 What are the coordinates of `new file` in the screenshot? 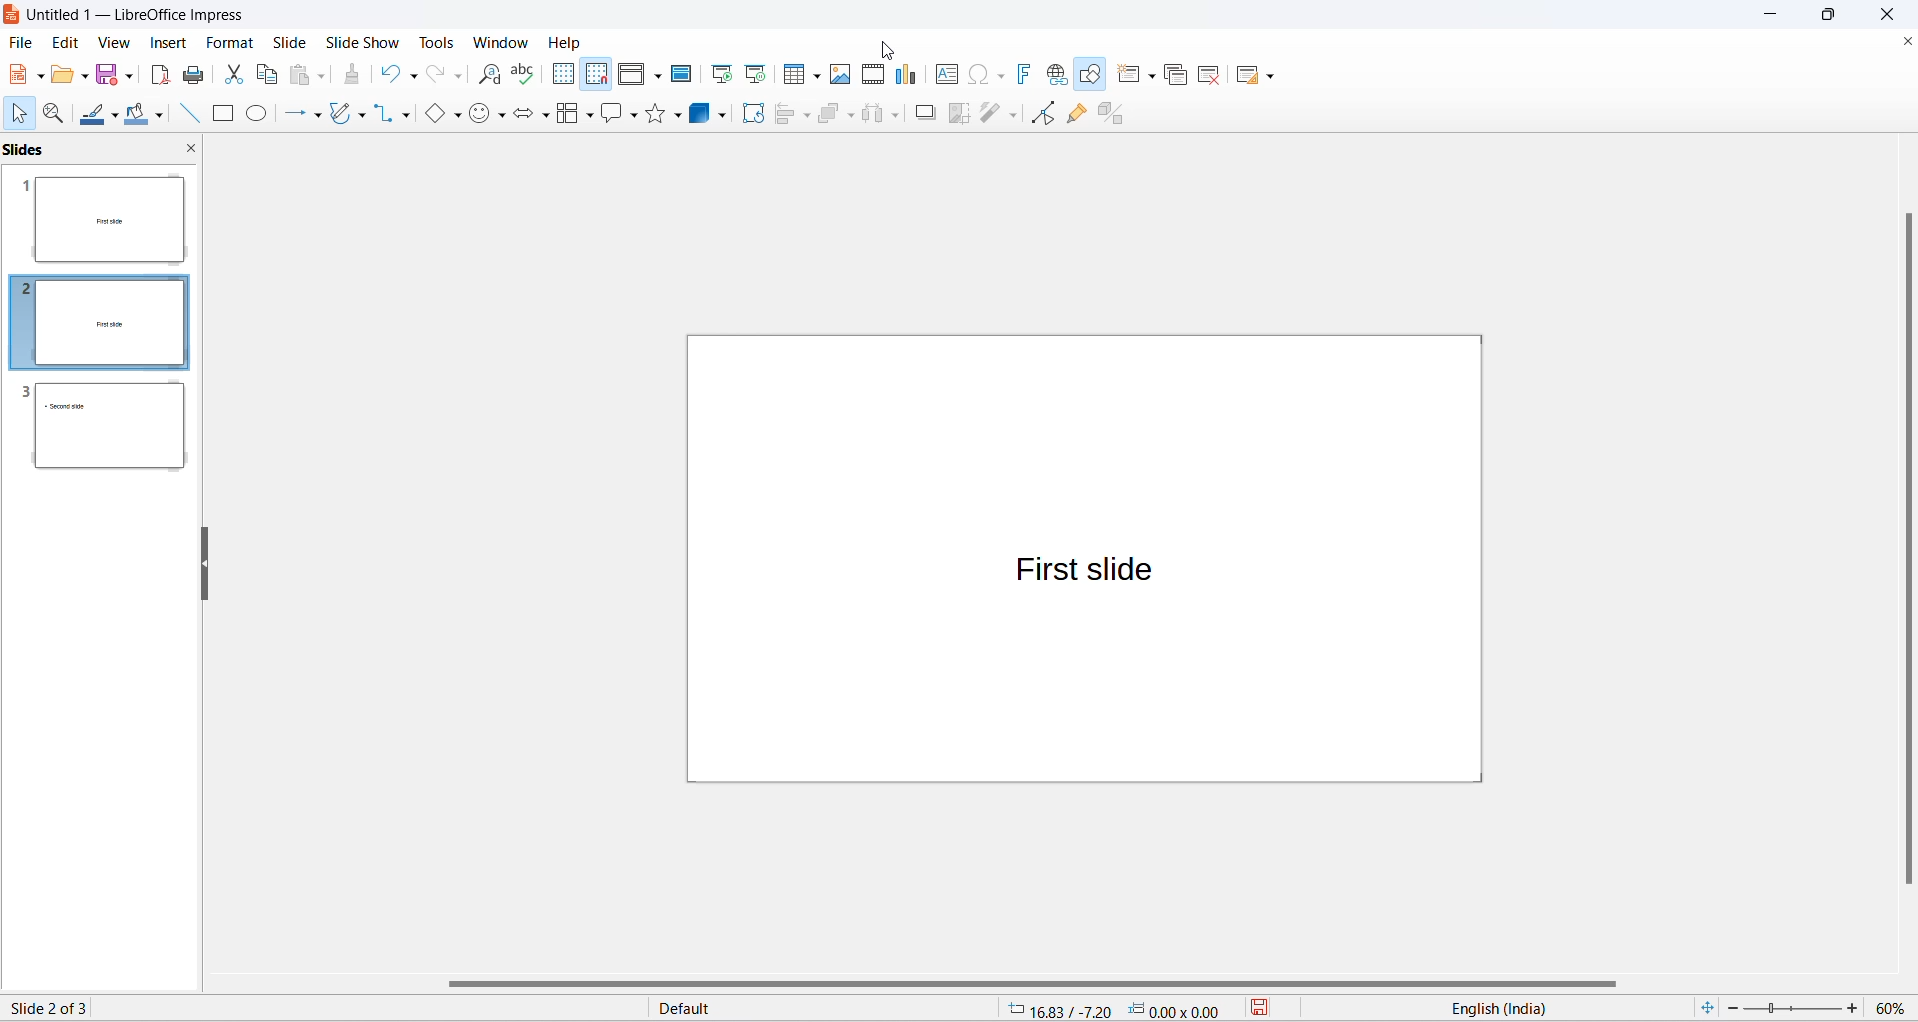 It's located at (15, 74).